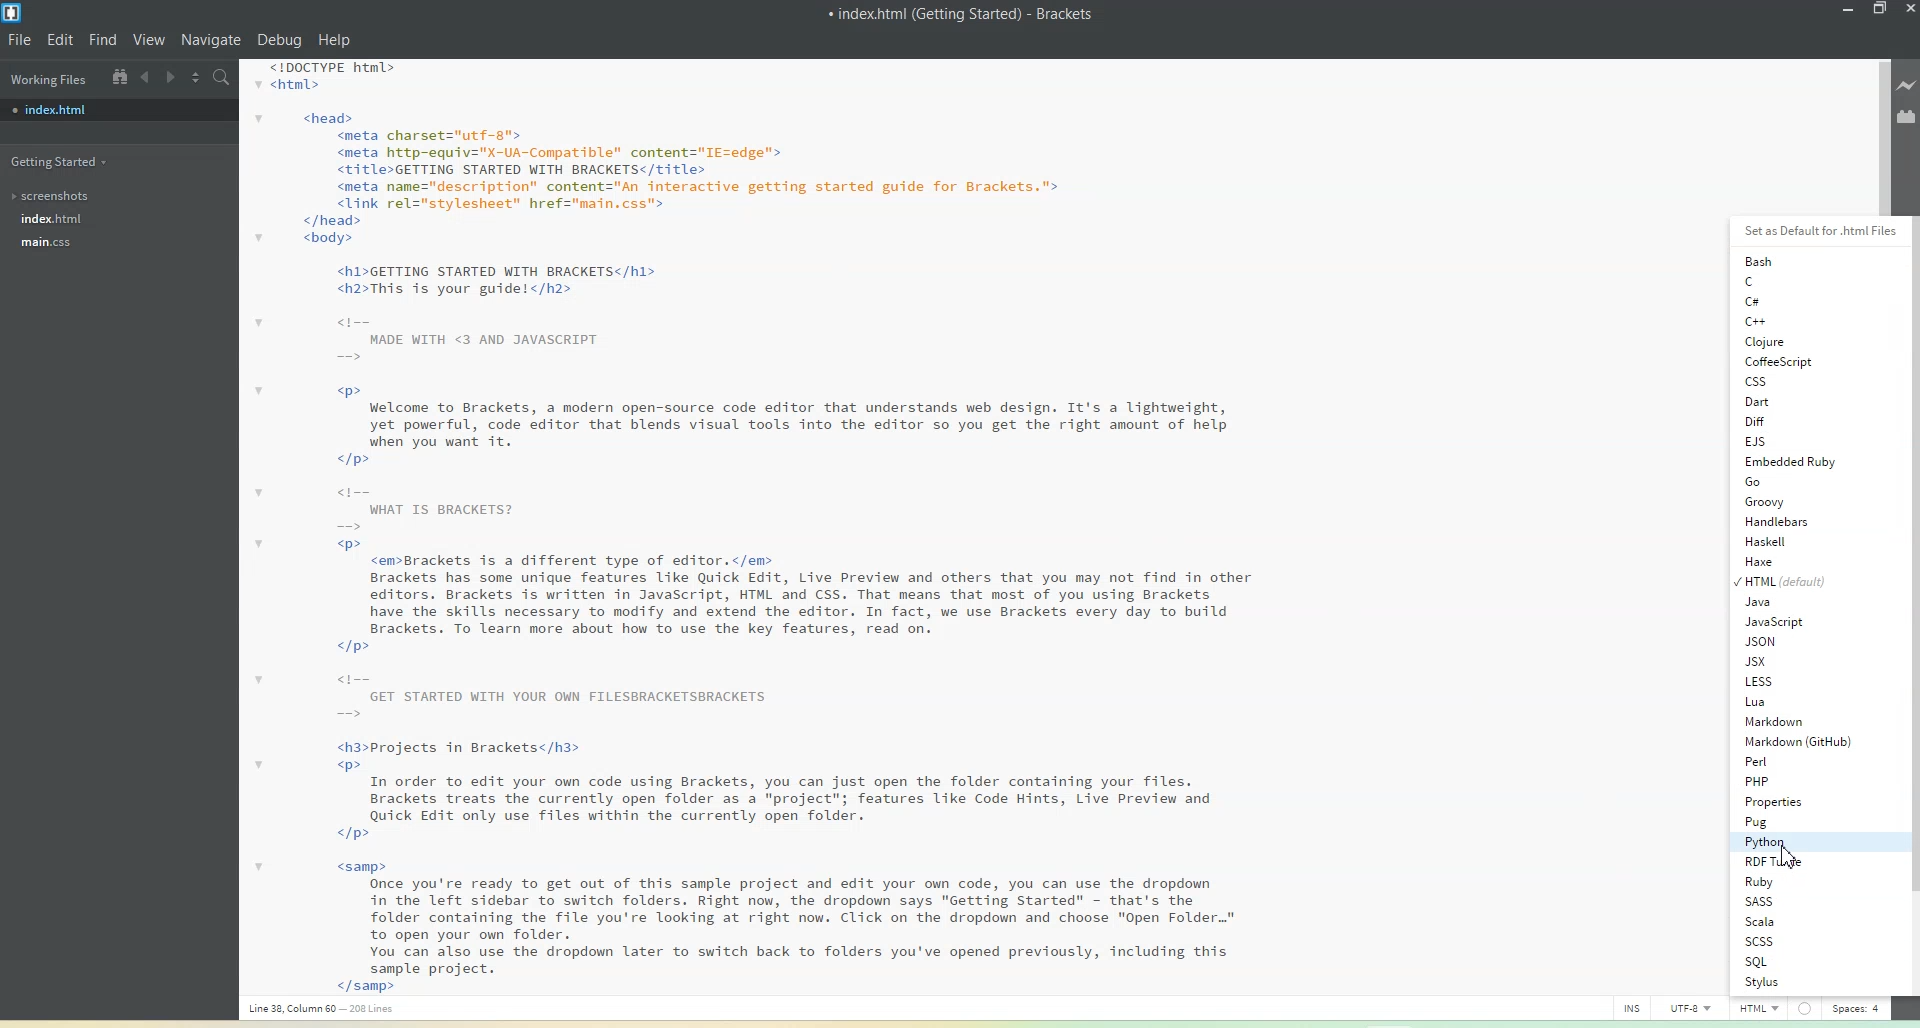 This screenshot has width=1920, height=1028. What do you see at coordinates (1778, 401) in the screenshot?
I see `Dart` at bounding box center [1778, 401].